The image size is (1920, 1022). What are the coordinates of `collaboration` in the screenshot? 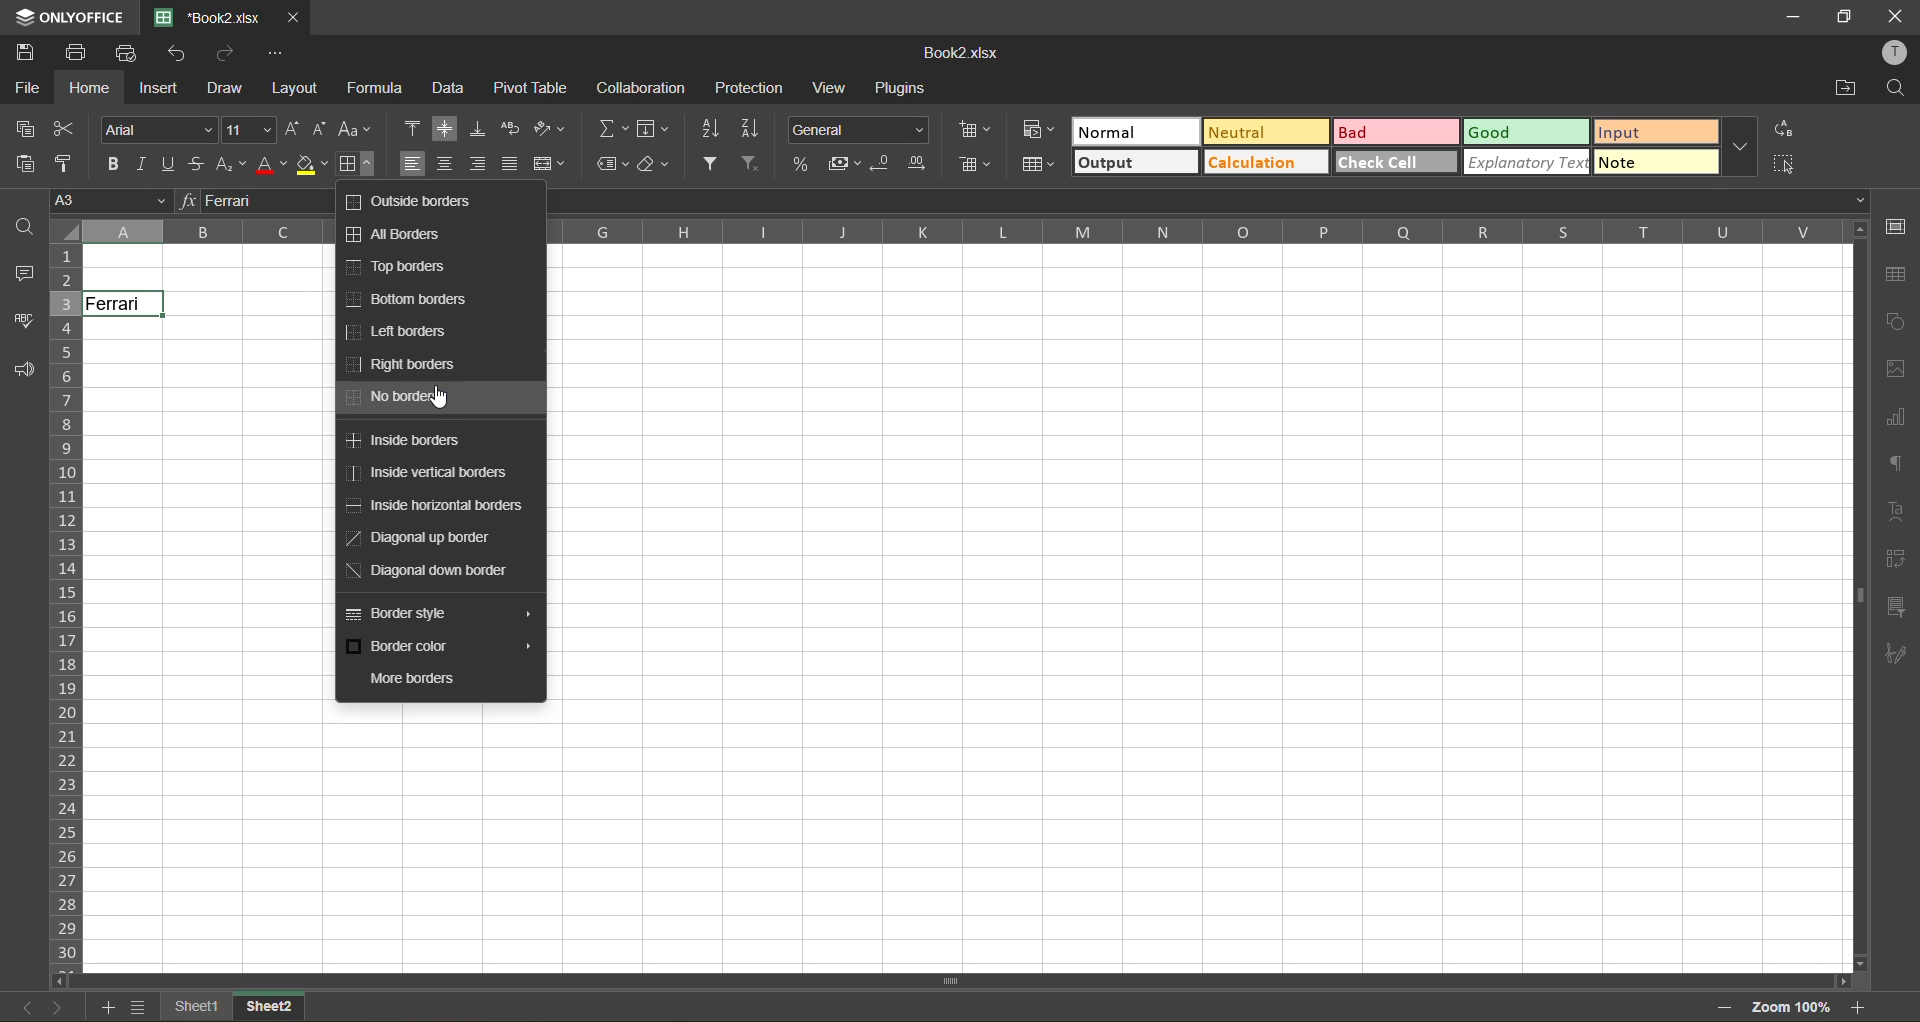 It's located at (642, 87).